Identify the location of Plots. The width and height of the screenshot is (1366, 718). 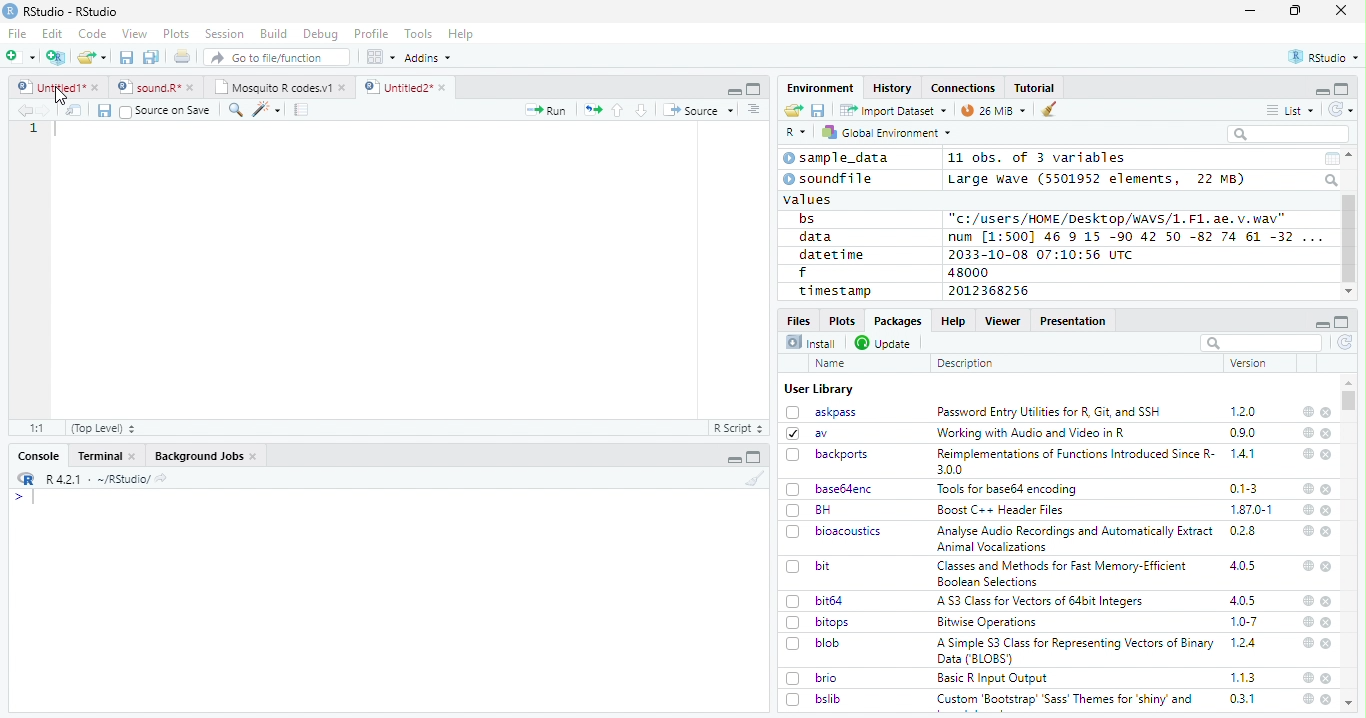
(176, 34).